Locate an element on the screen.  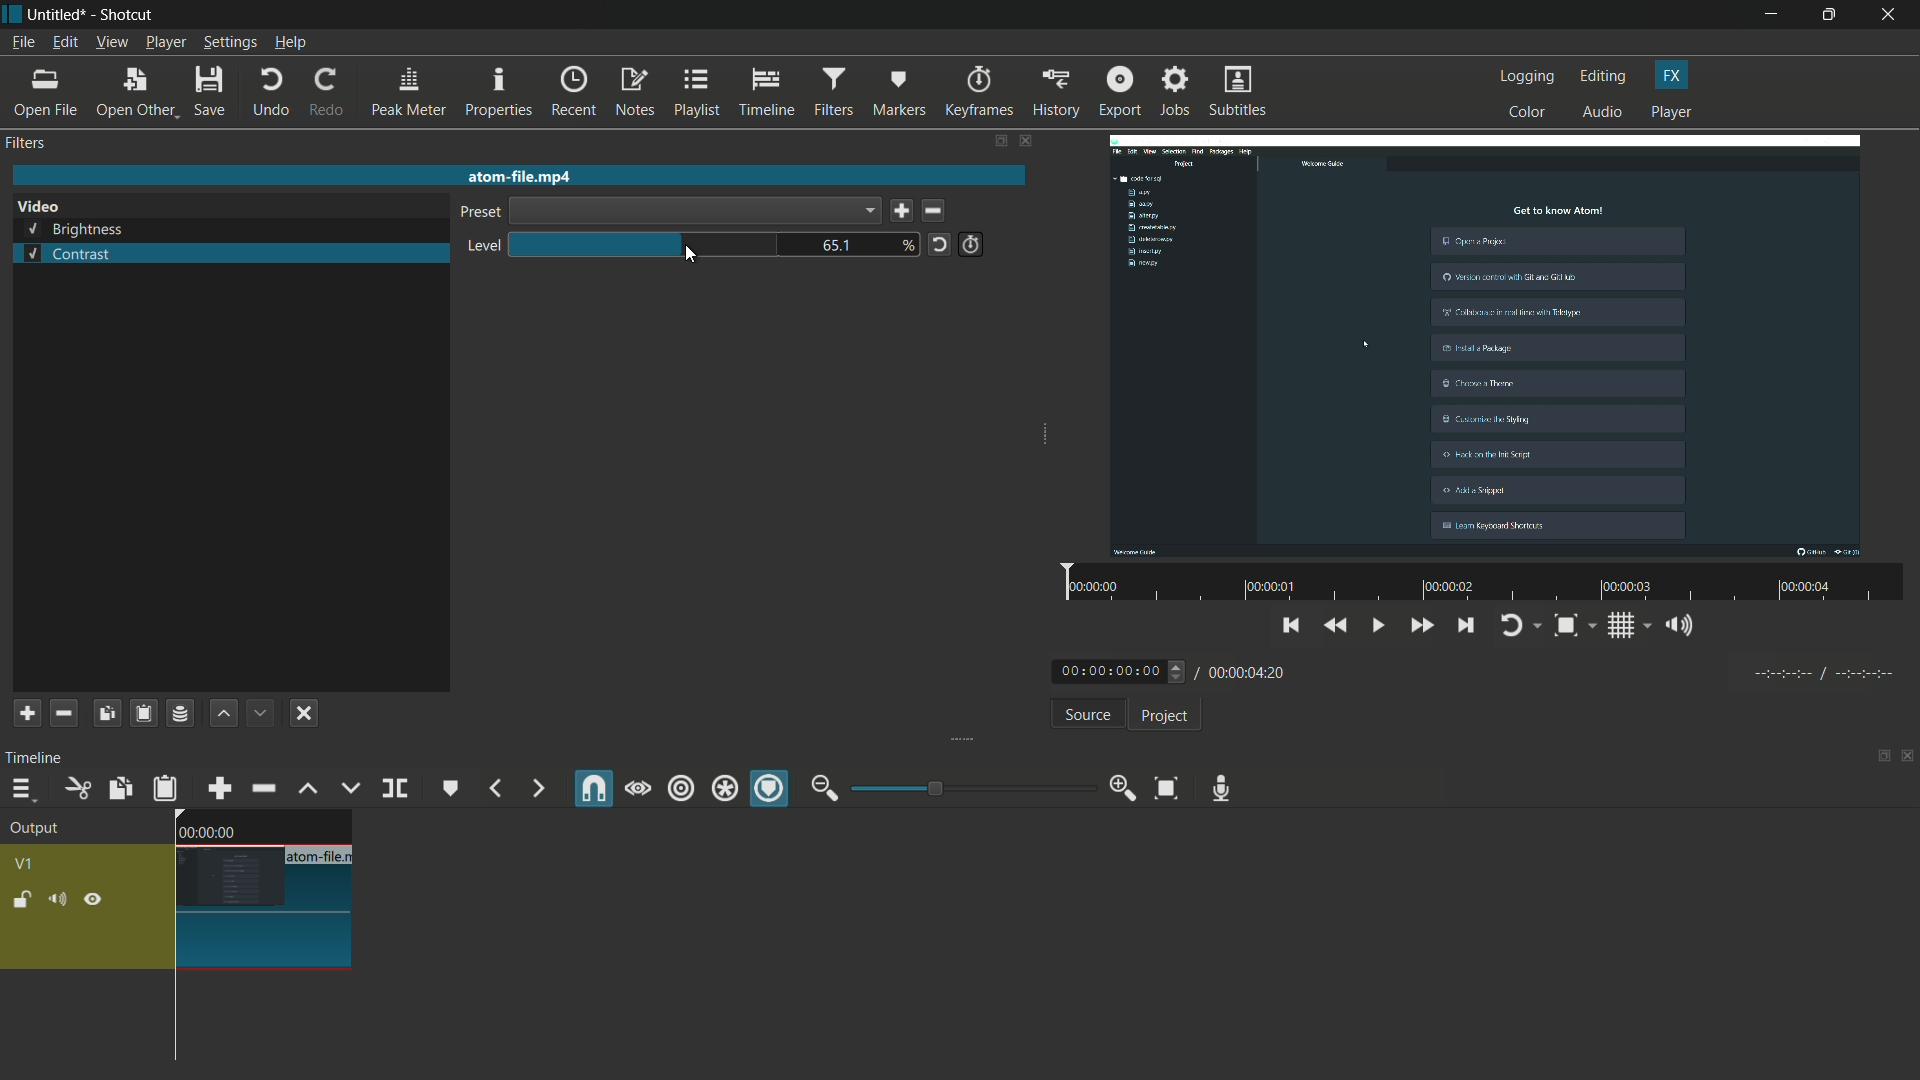
redo is located at coordinates (325, 92).